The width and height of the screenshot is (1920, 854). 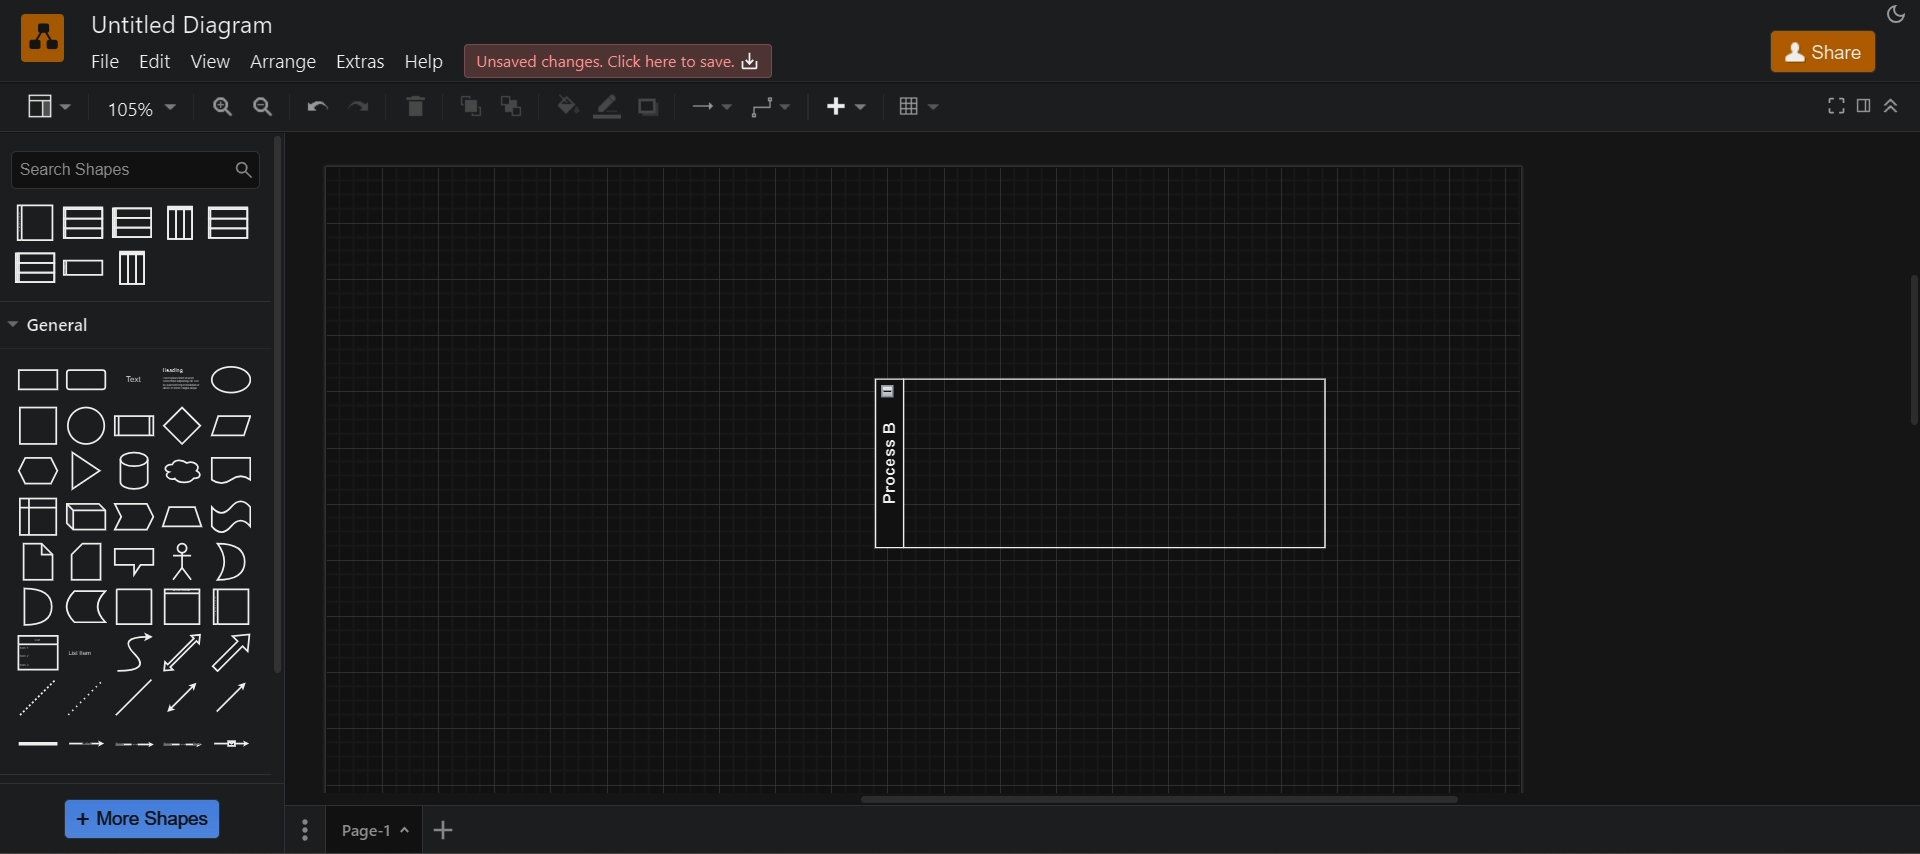 What do you see at coordinates (232, 425) in the screenshot?
I see `parallelogram` at bounding box center [232, 425].